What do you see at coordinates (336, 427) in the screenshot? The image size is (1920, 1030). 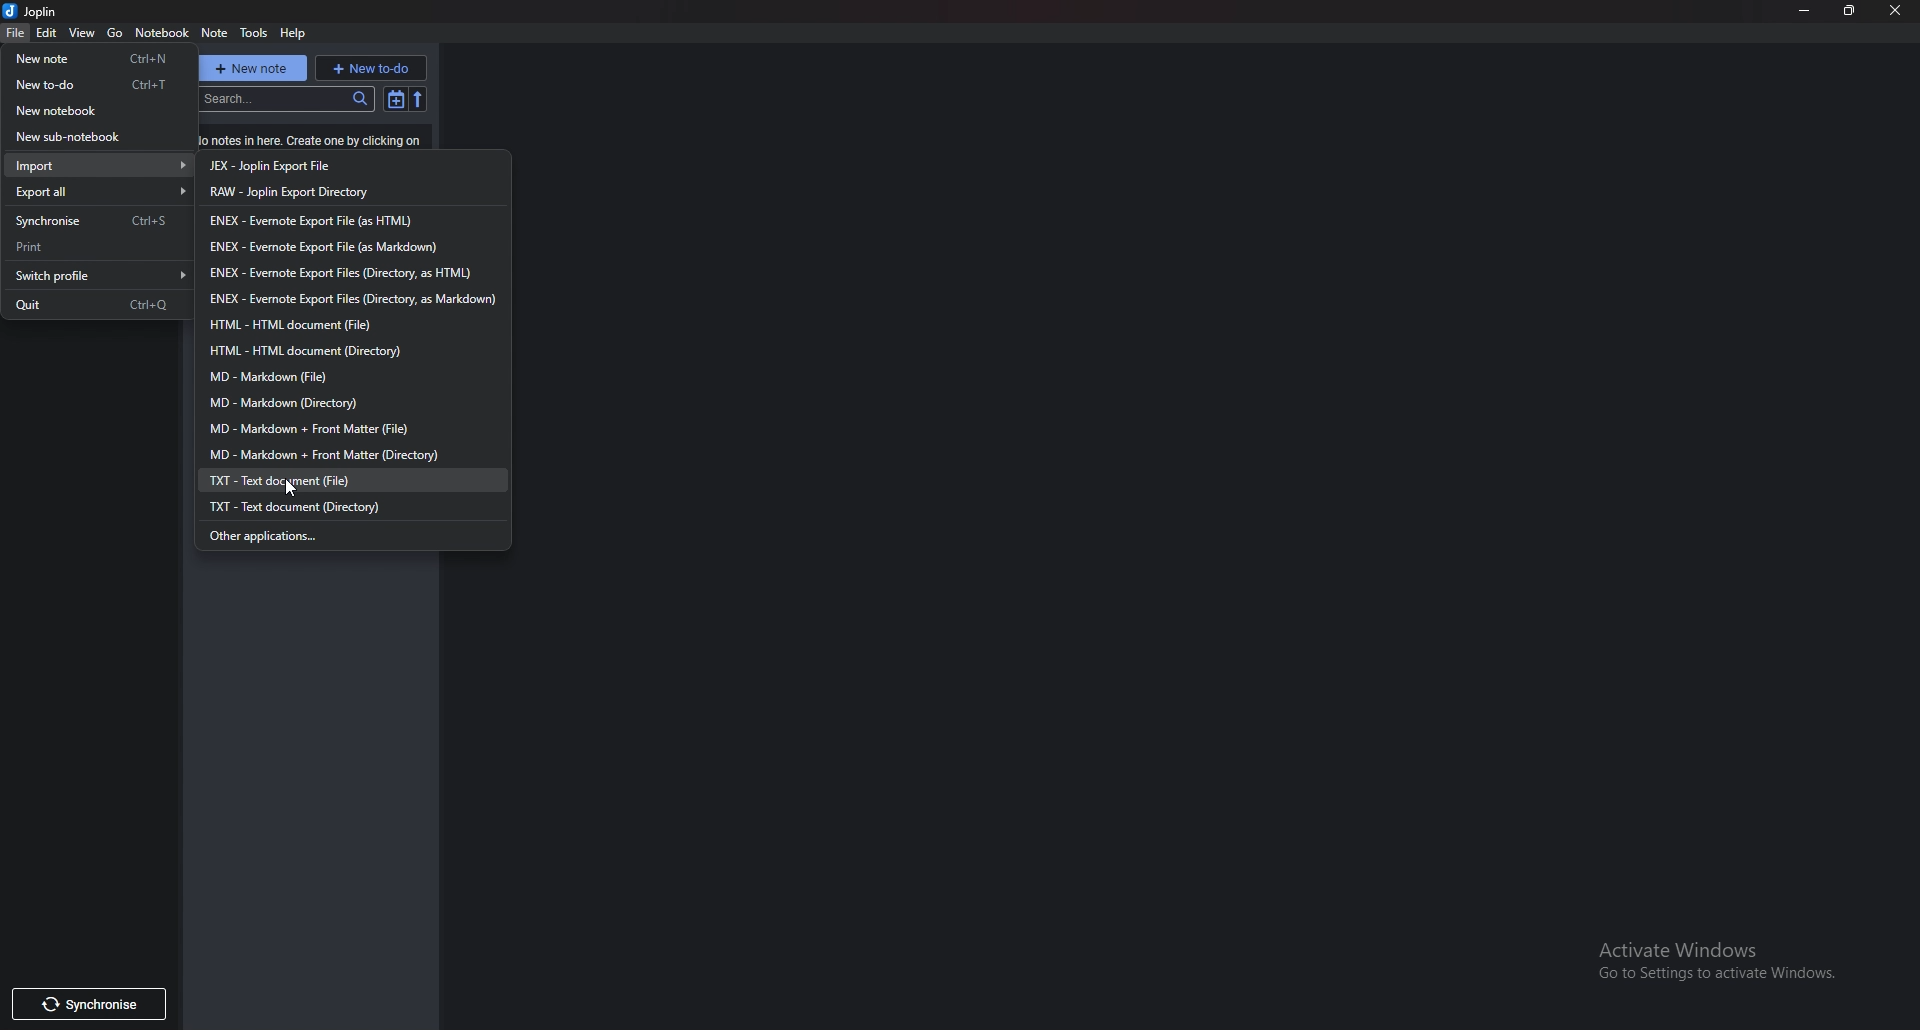 I see `markdown + front matter file` at bounding box center [336, 427].